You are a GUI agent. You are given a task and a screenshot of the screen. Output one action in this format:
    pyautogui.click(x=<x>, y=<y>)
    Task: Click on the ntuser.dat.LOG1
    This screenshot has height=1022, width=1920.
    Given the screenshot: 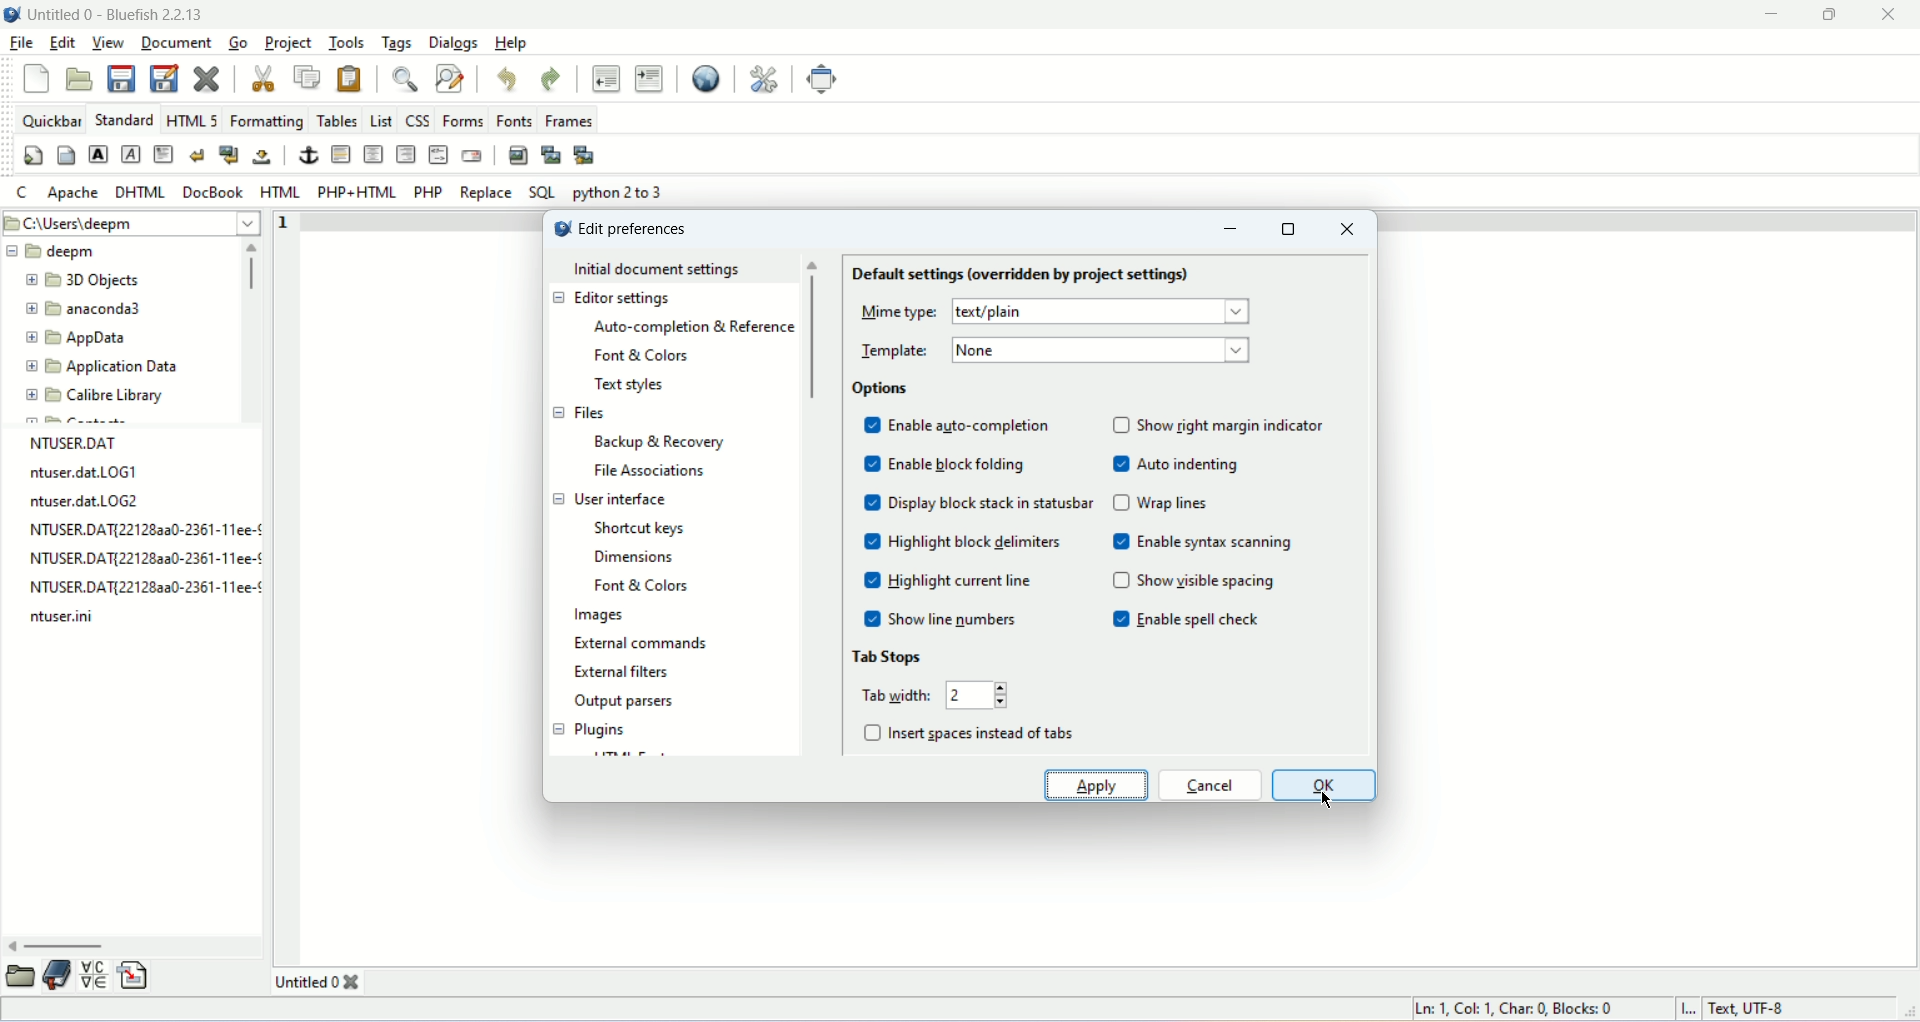 What is the action you would take?
    pyautogui.click(x=78, y=475)
    